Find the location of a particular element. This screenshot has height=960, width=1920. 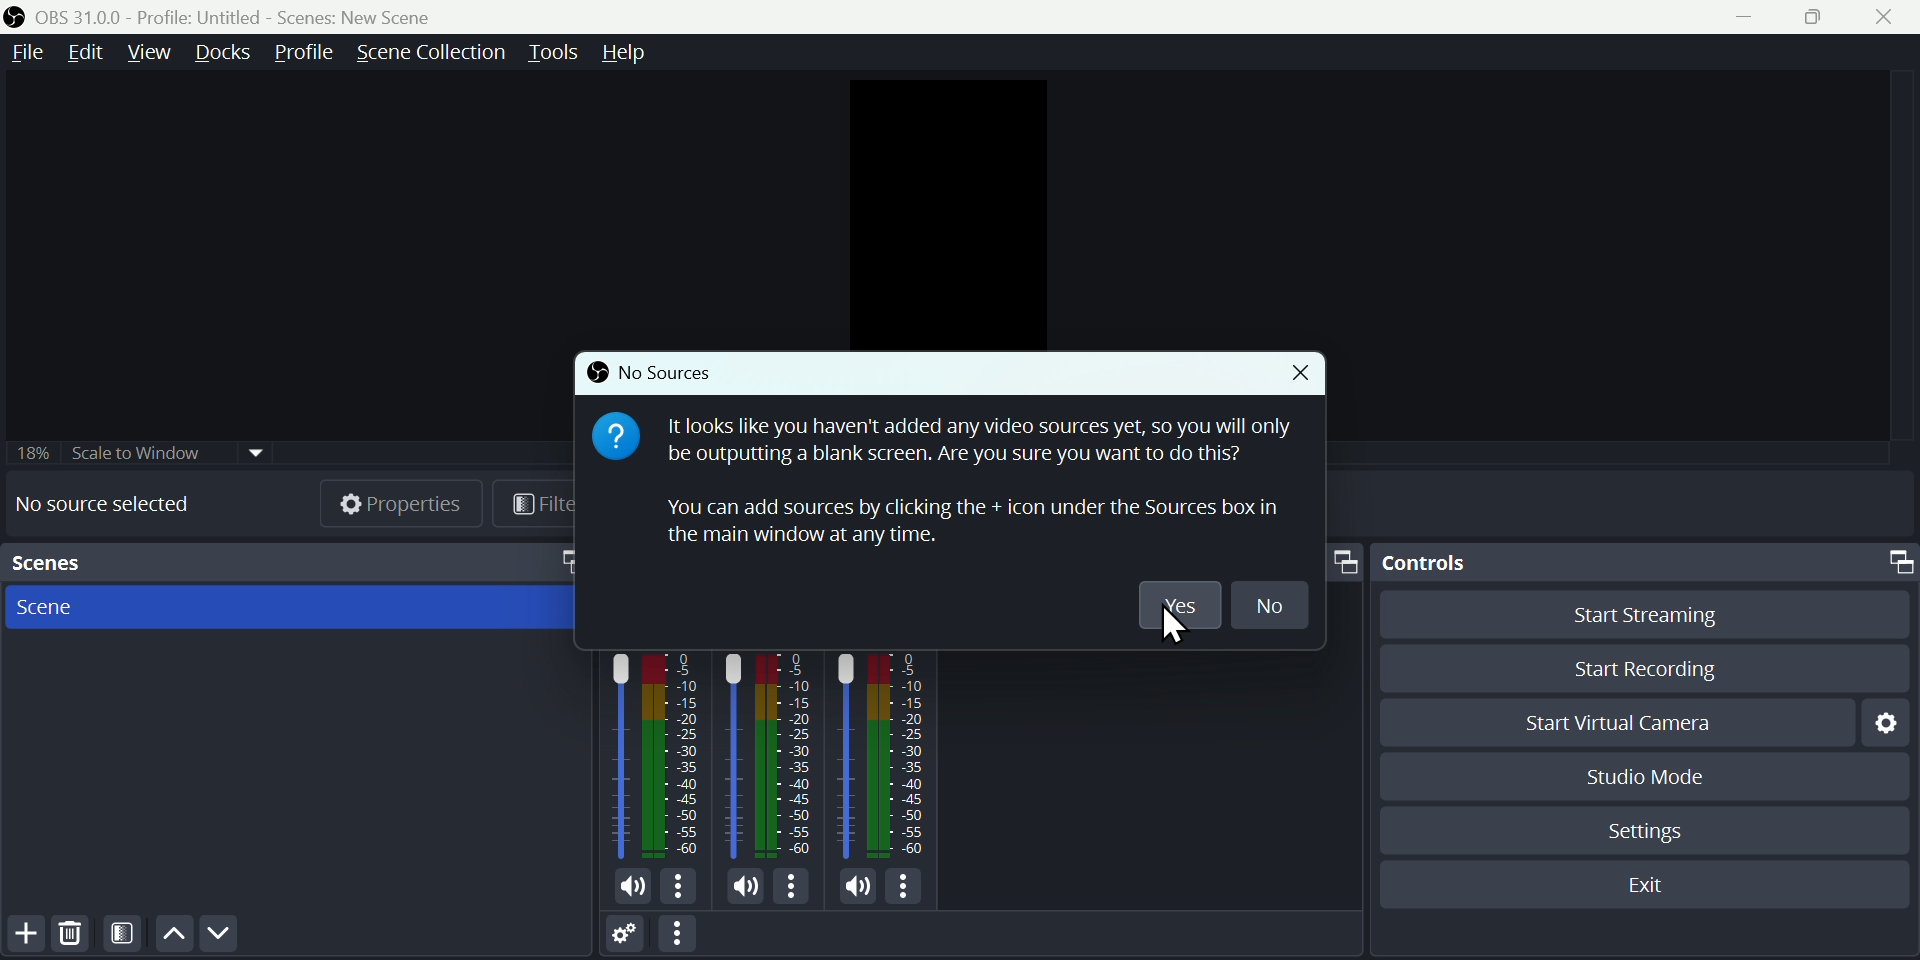

No source selected is located at coordinates (101, 510).